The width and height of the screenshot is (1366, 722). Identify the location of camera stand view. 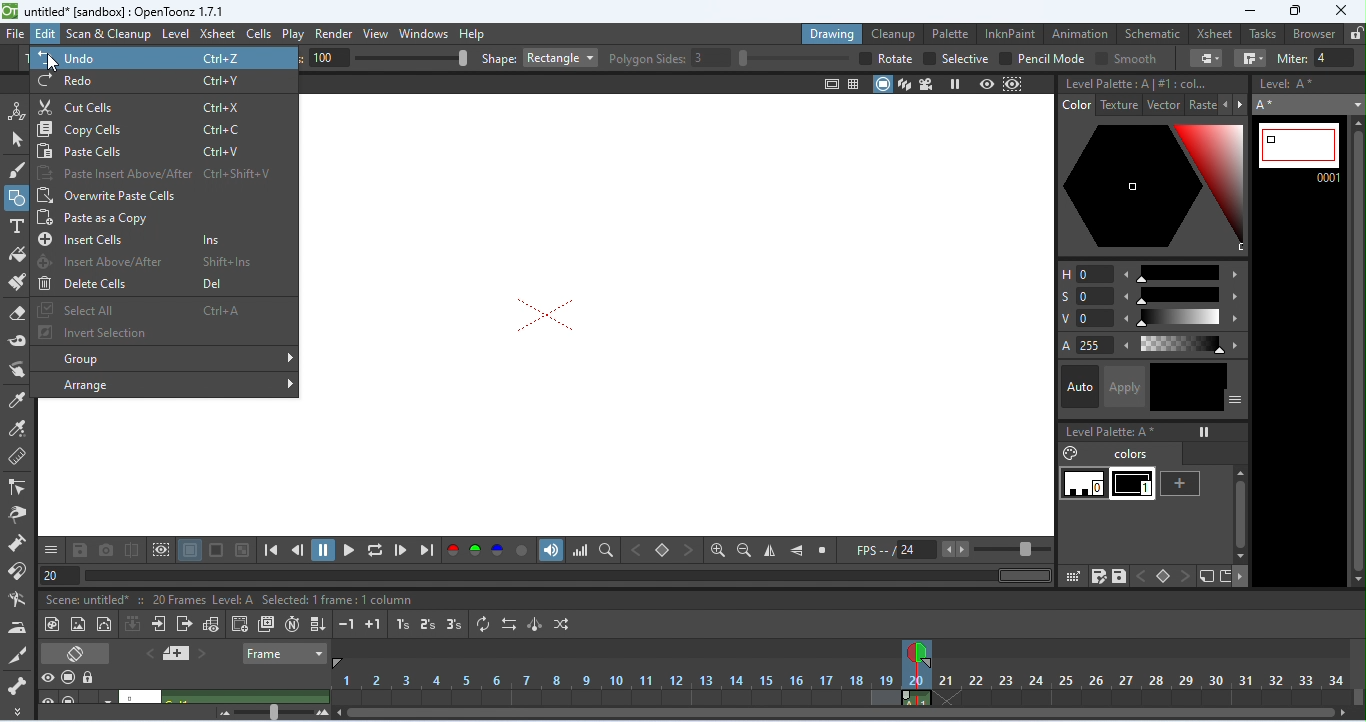
(880, 84).